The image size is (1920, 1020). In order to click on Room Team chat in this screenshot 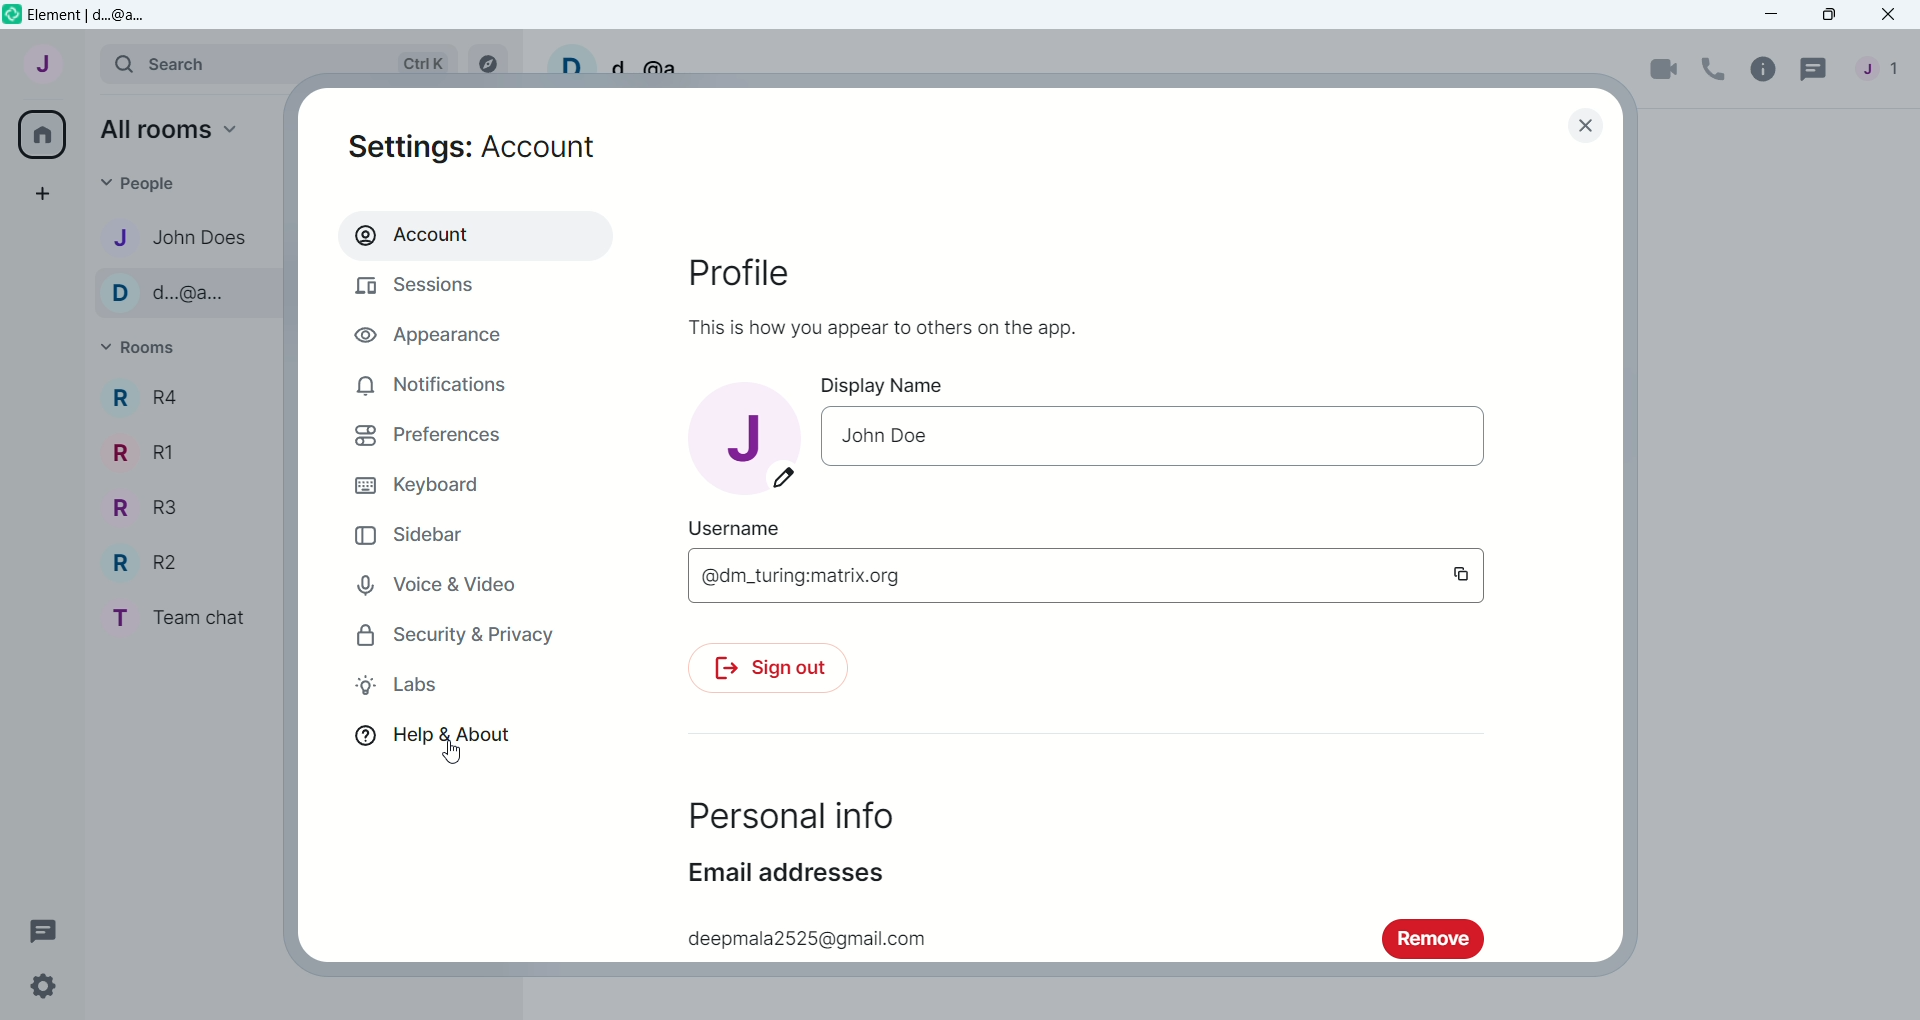, I will do `click(175, 617)`.